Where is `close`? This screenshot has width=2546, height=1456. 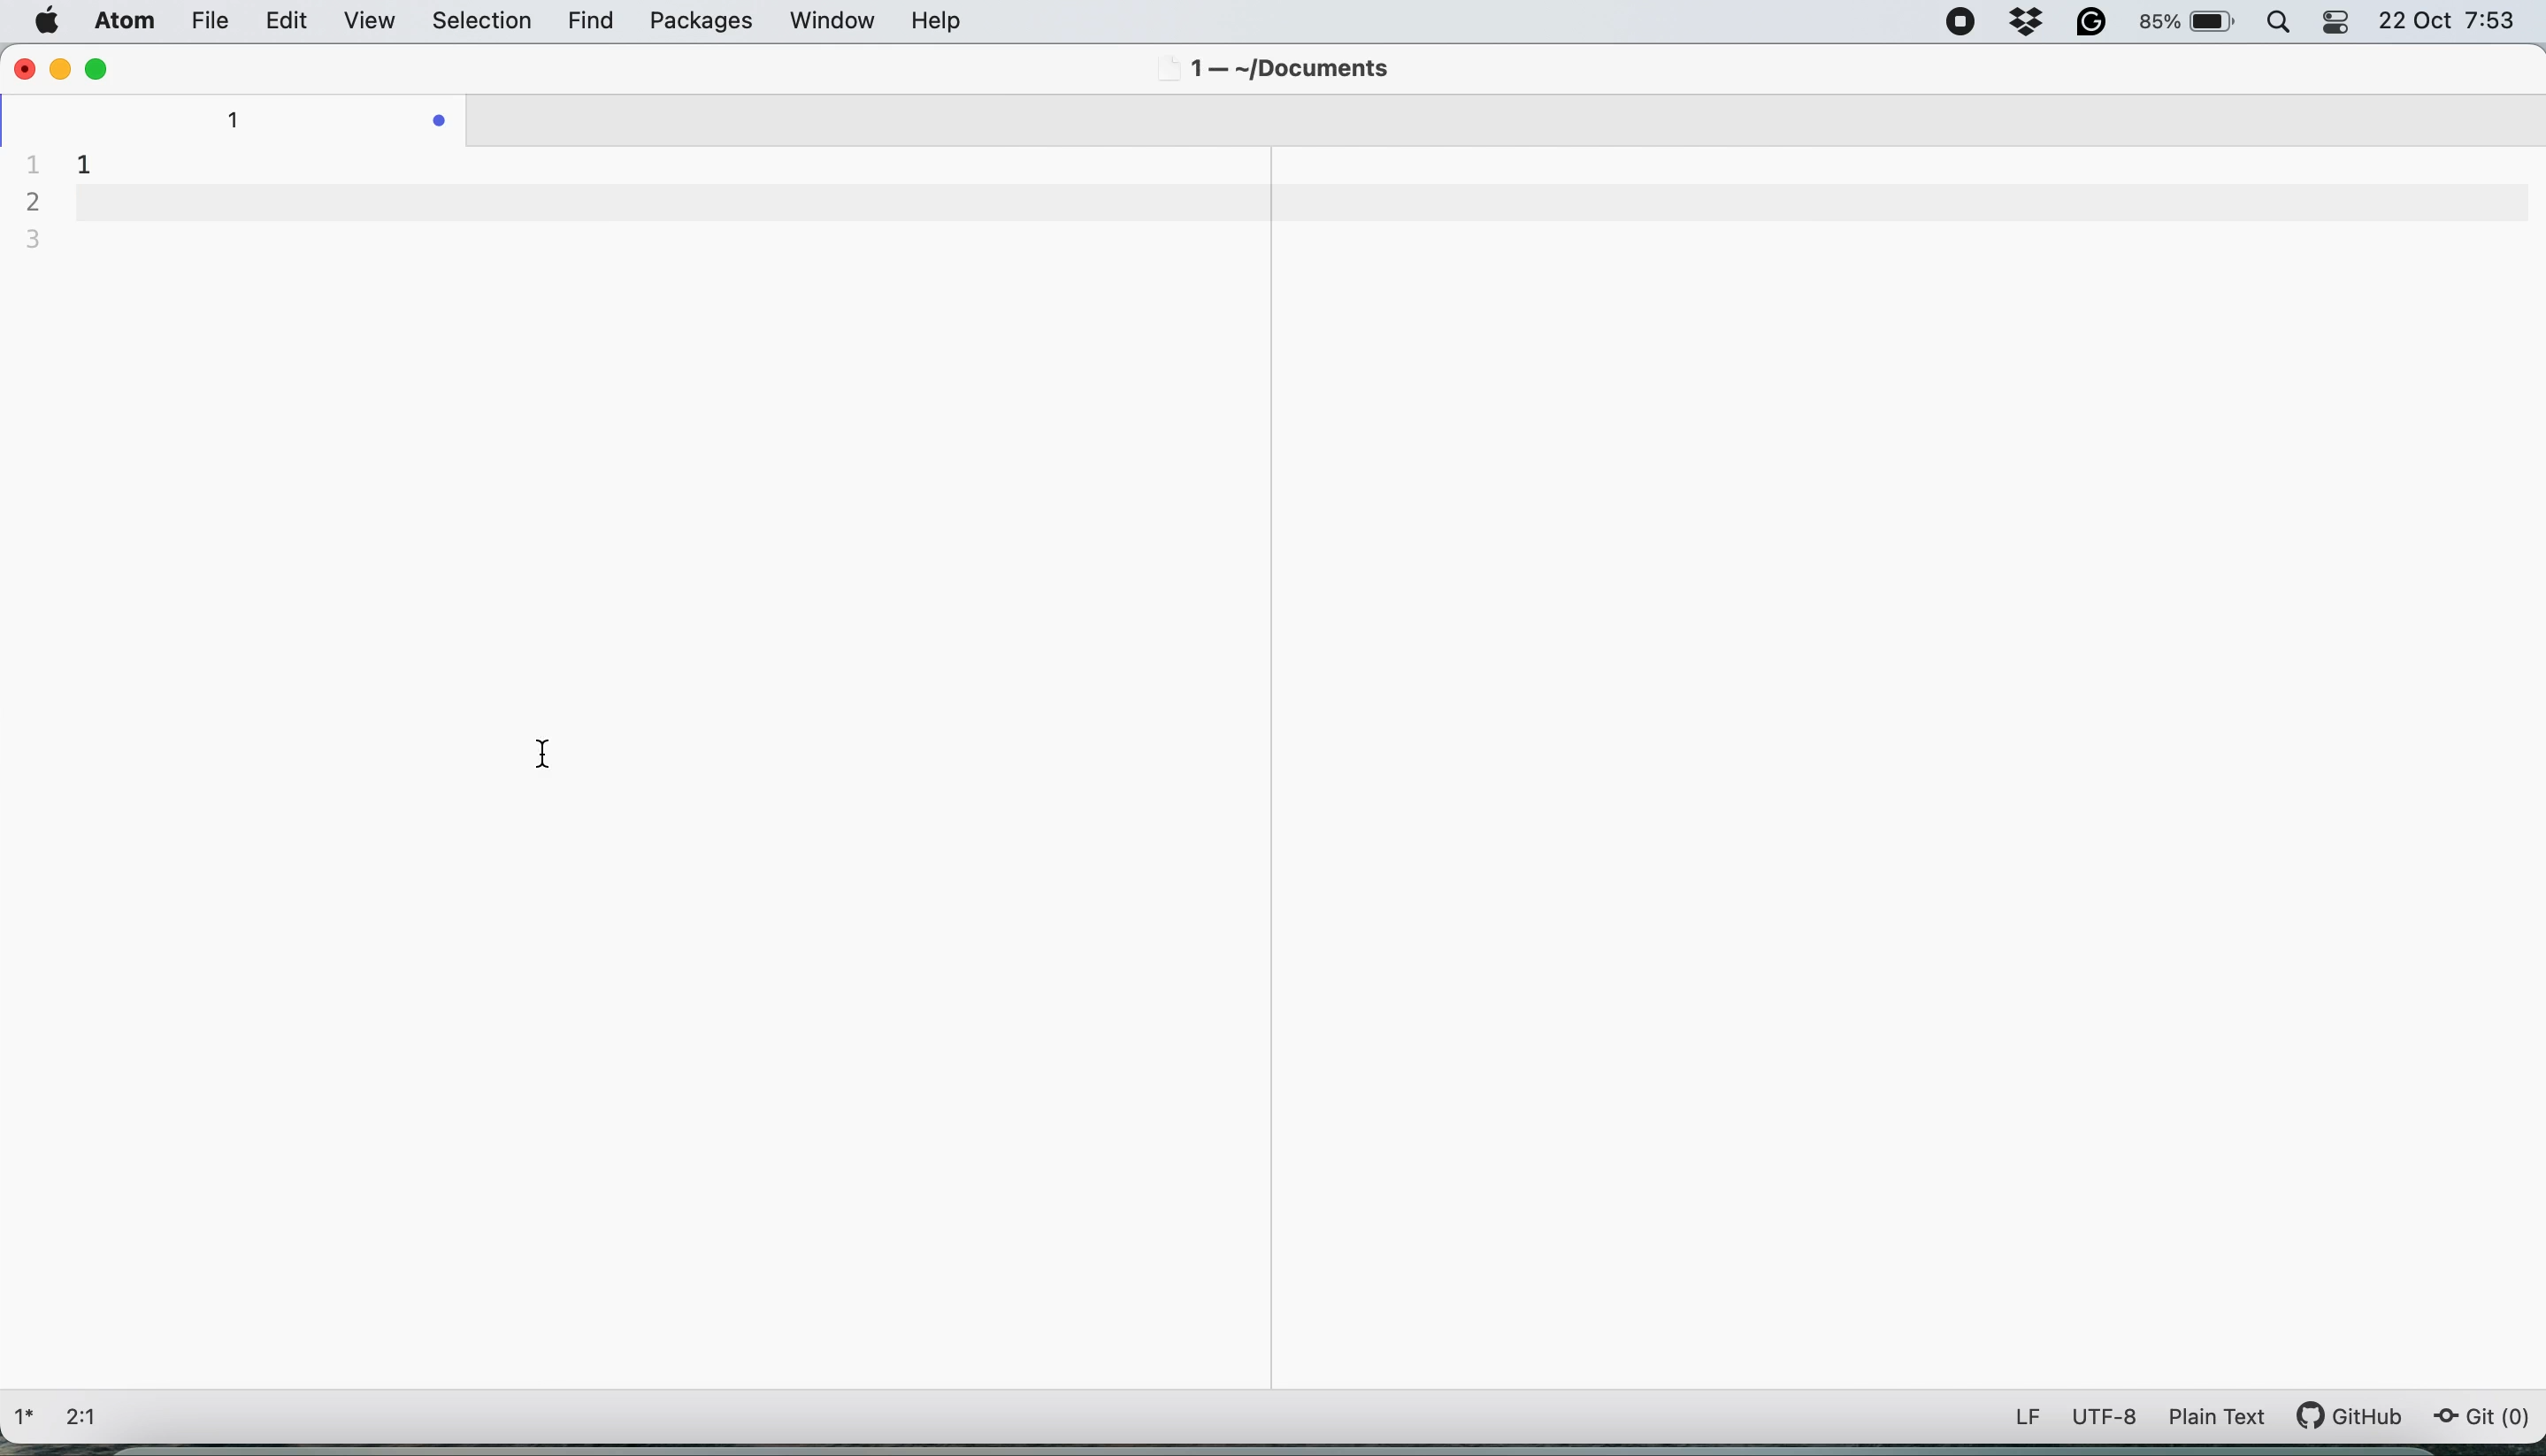 close is located at coordinates (23, 68).